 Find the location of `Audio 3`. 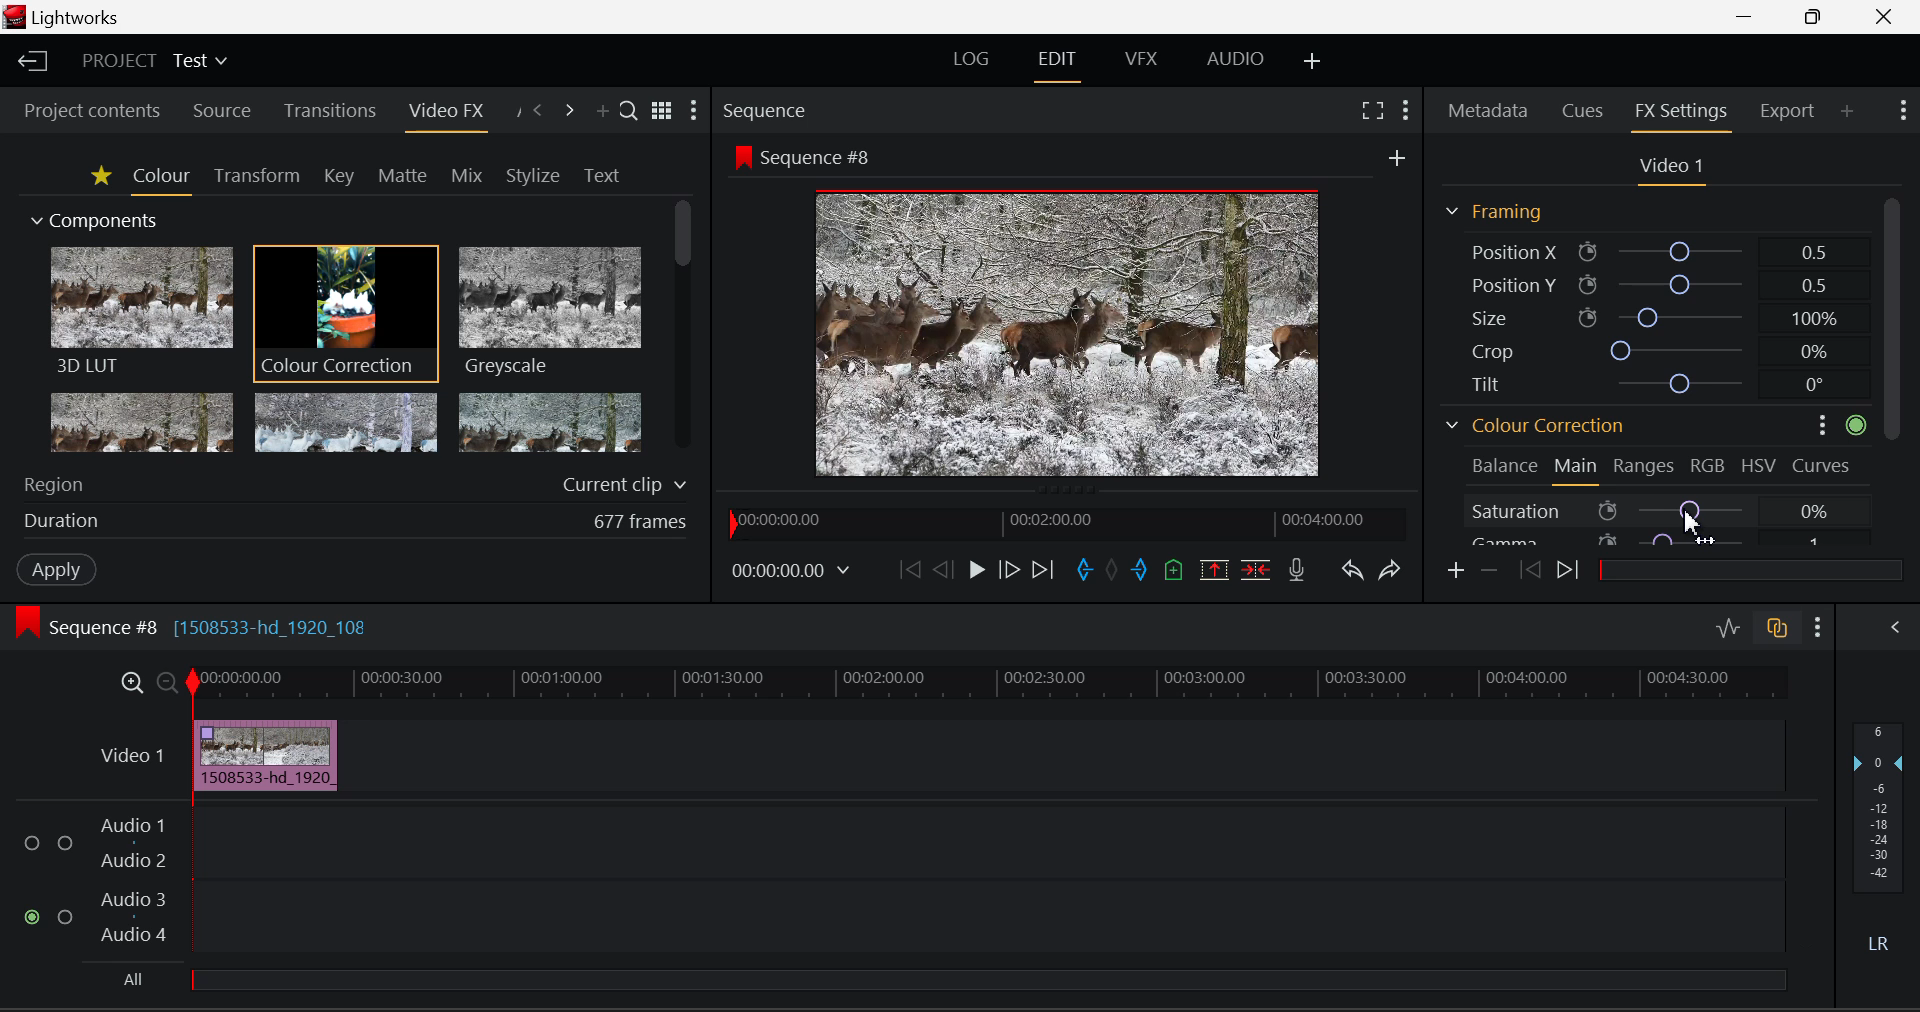

Audio 3 is located at coordinates (133, 901).